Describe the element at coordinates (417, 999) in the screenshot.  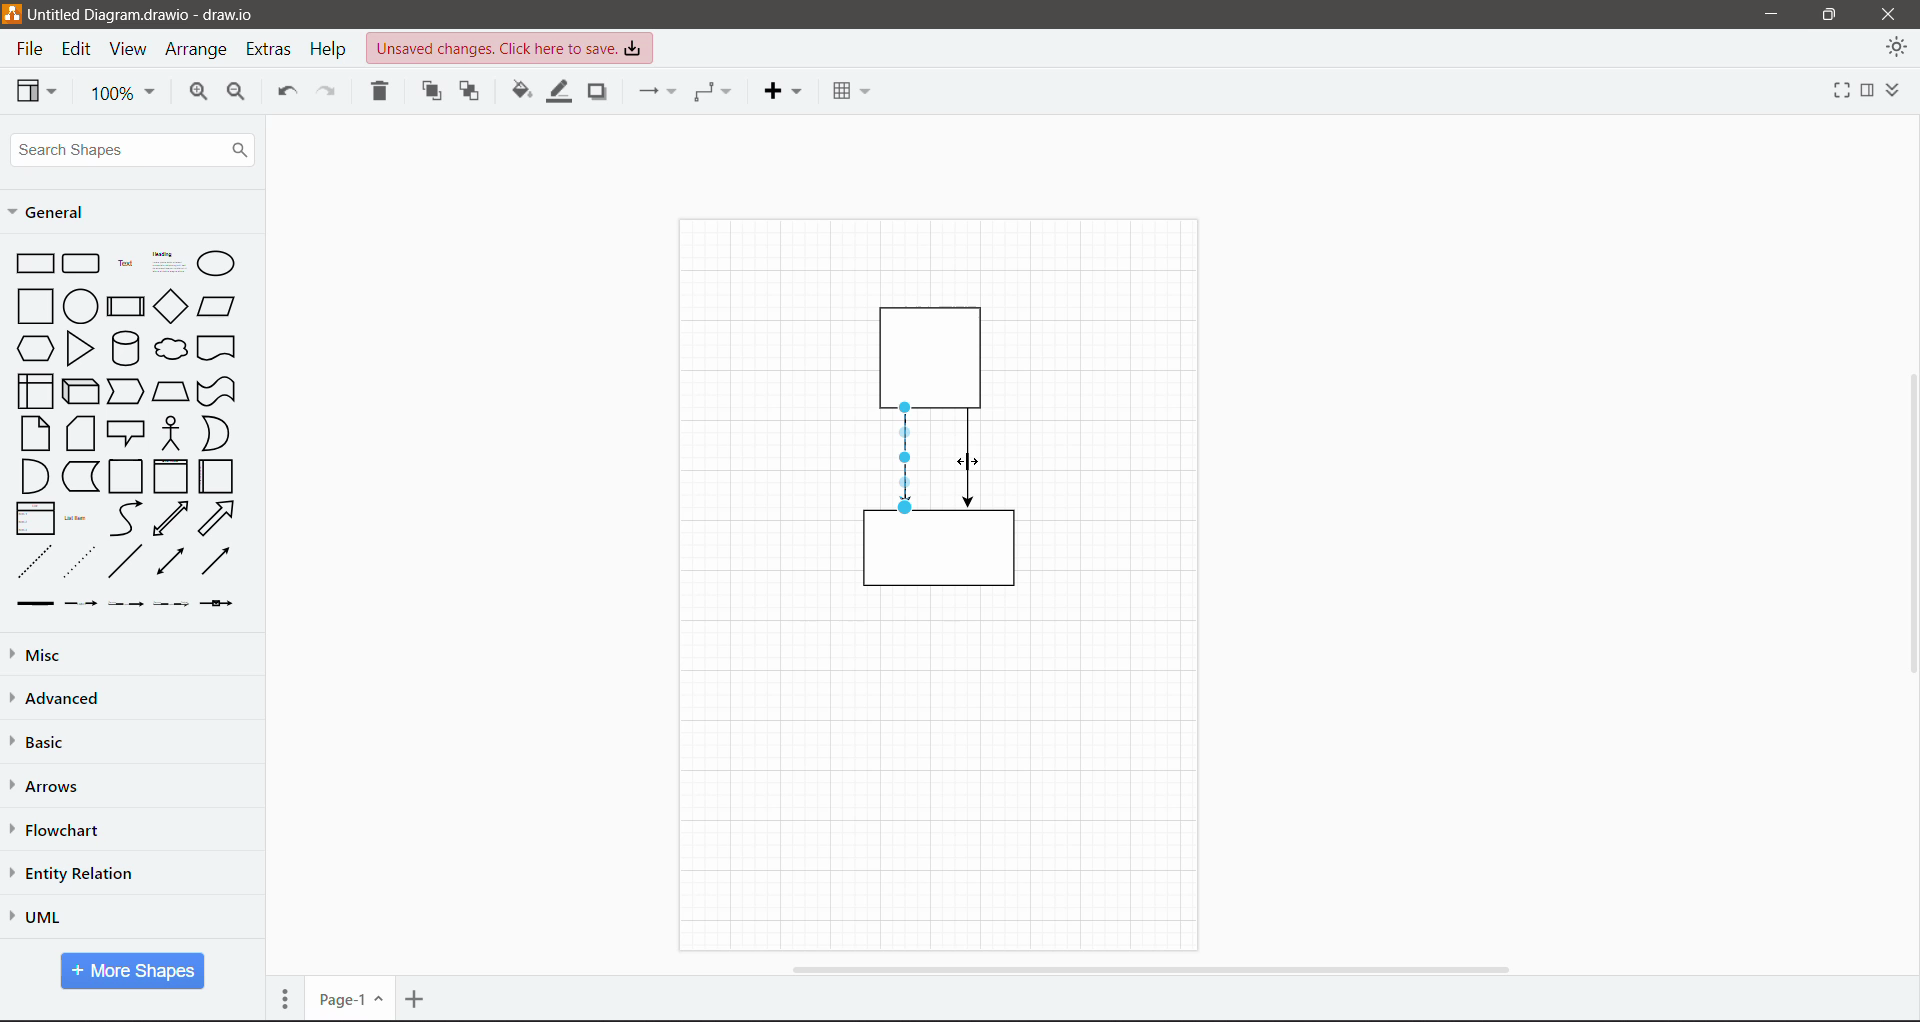
I see `Insert Page` at that location.